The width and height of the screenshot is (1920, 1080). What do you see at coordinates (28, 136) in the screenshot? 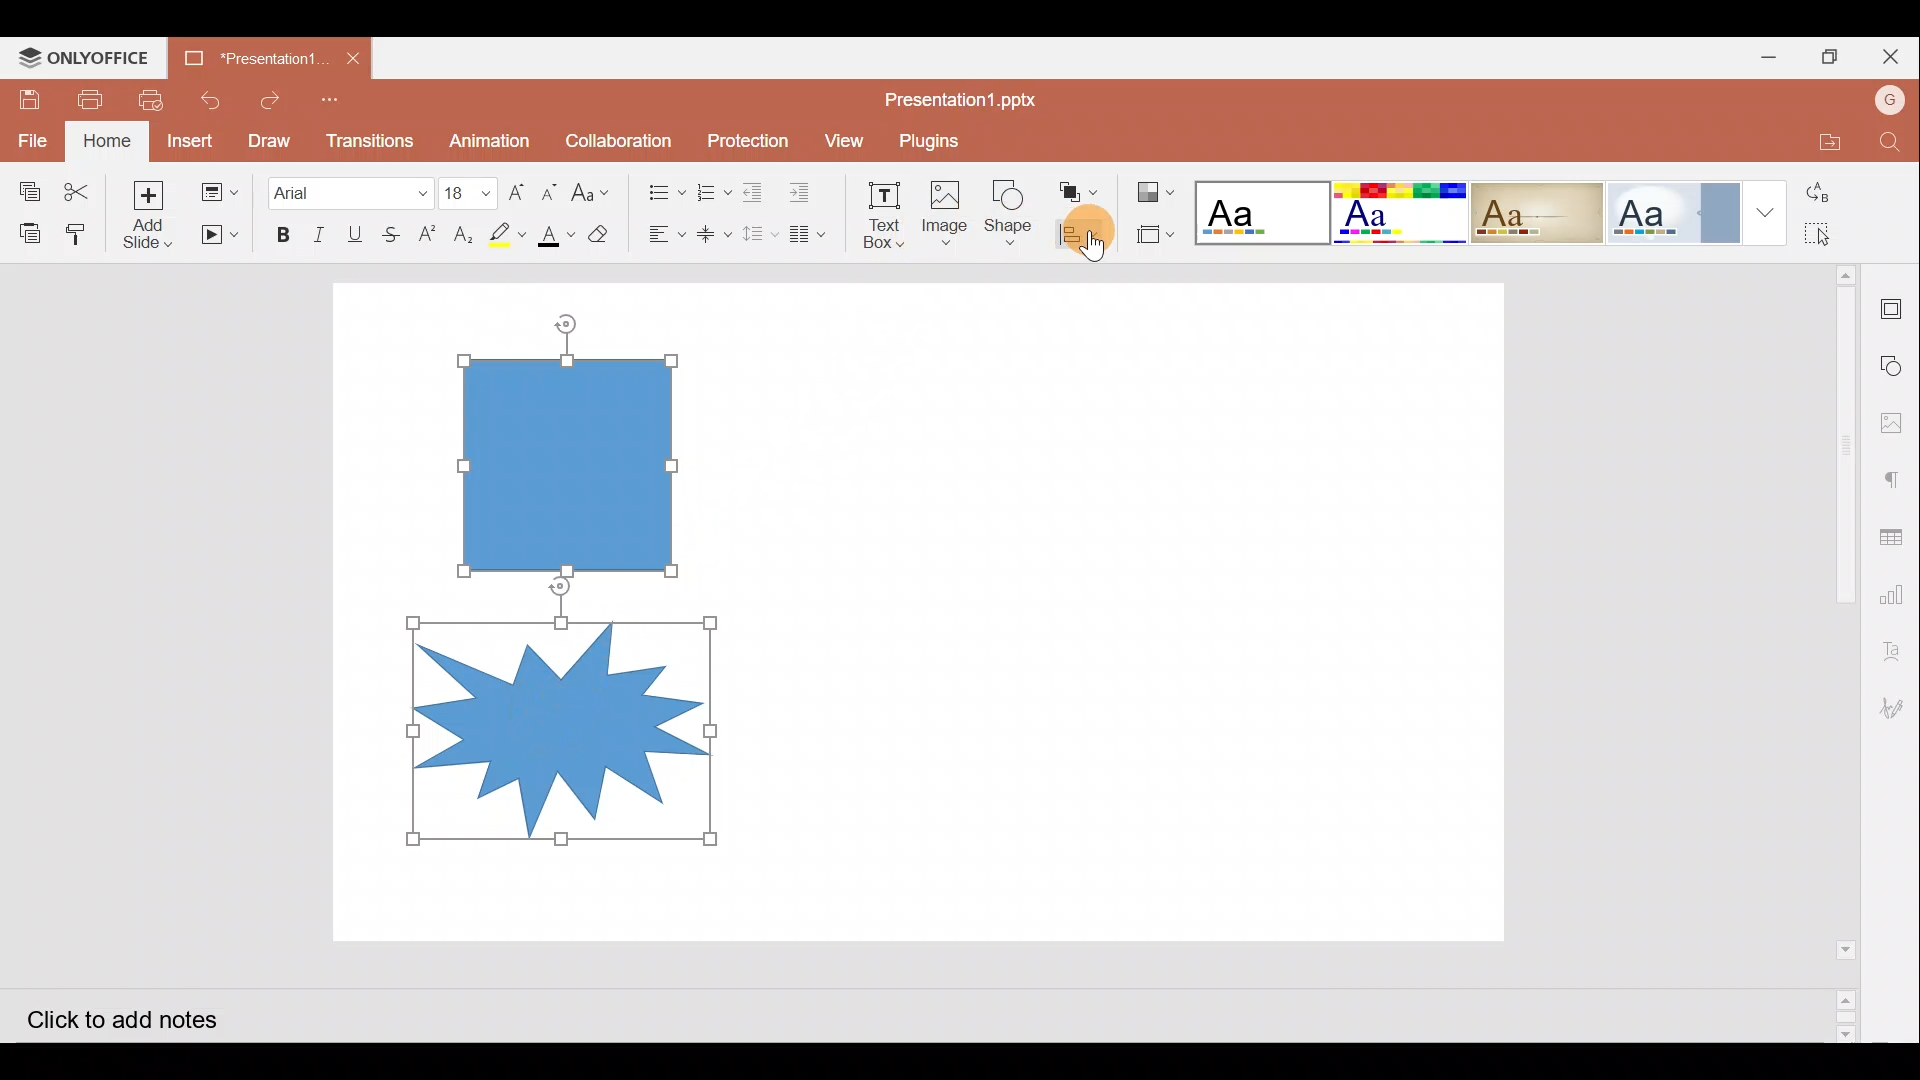
I see `File` at bounding box center [28, 136].